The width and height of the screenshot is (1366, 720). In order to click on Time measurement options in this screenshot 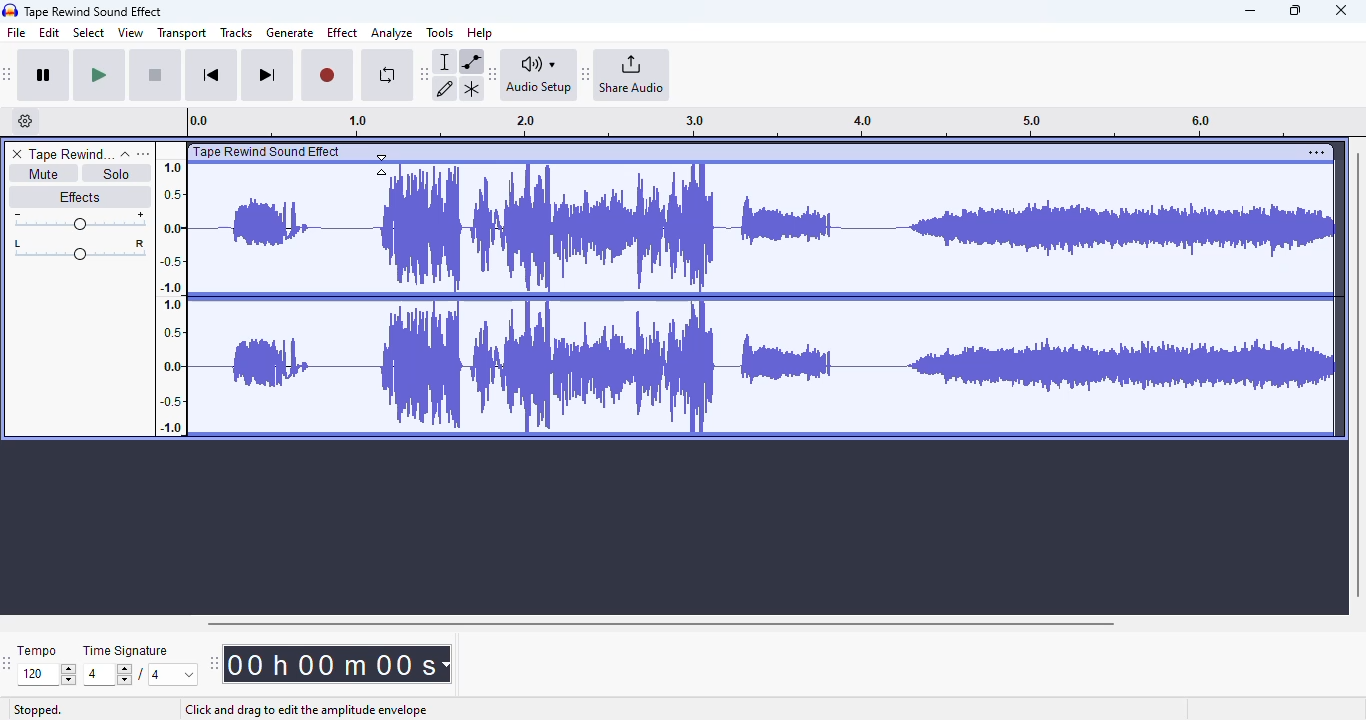, I will do `click(445, 664)`.